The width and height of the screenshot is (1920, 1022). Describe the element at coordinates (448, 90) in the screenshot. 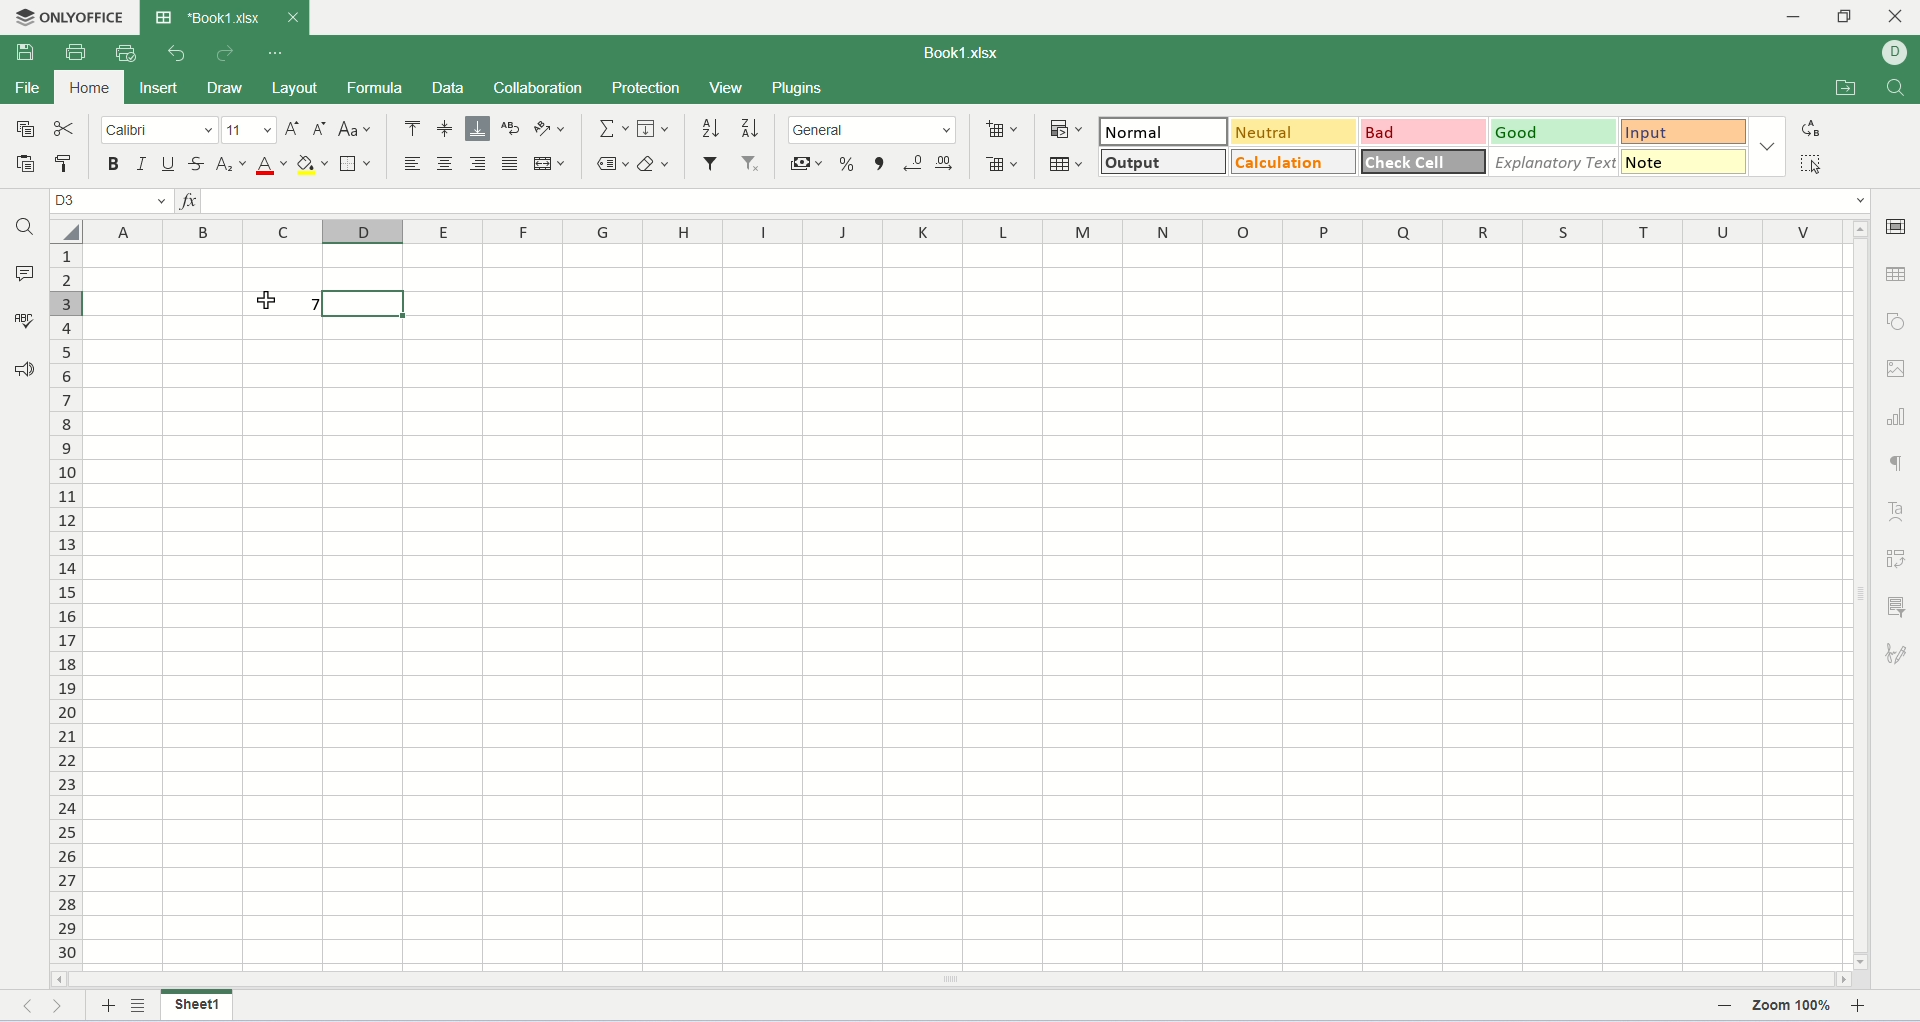

I see `data` at that location.